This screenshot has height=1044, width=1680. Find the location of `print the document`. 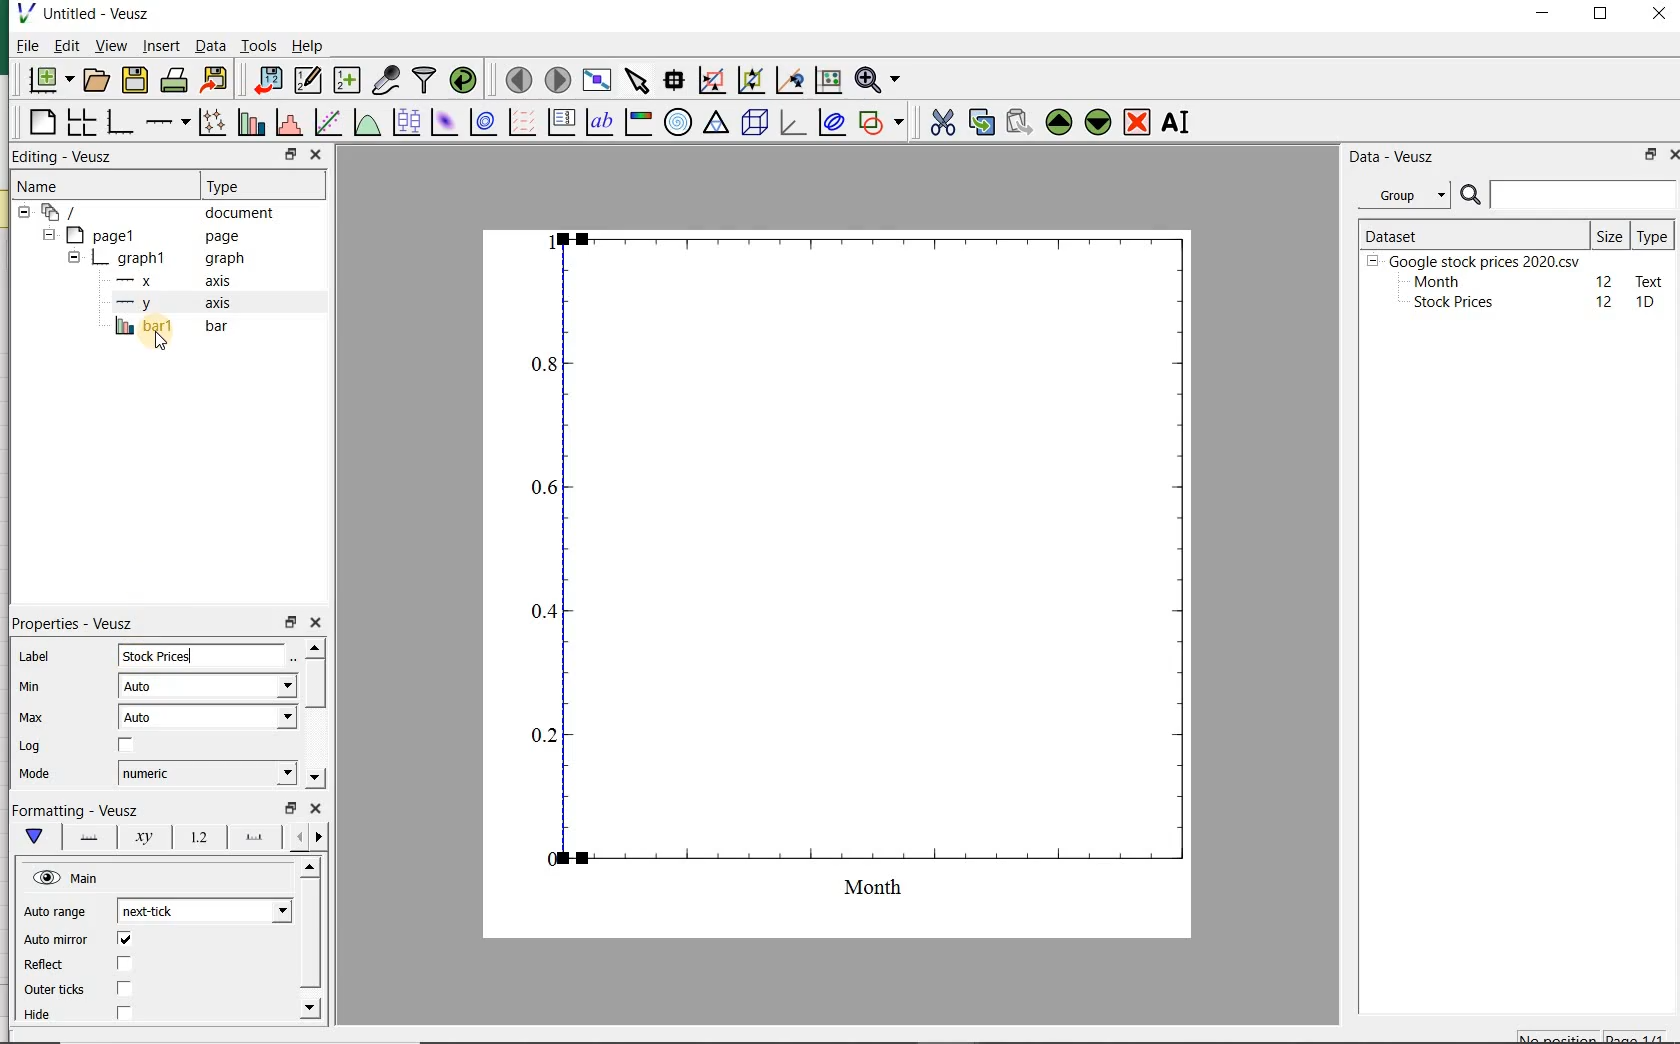

print the document is located at coordinates (174, 82).